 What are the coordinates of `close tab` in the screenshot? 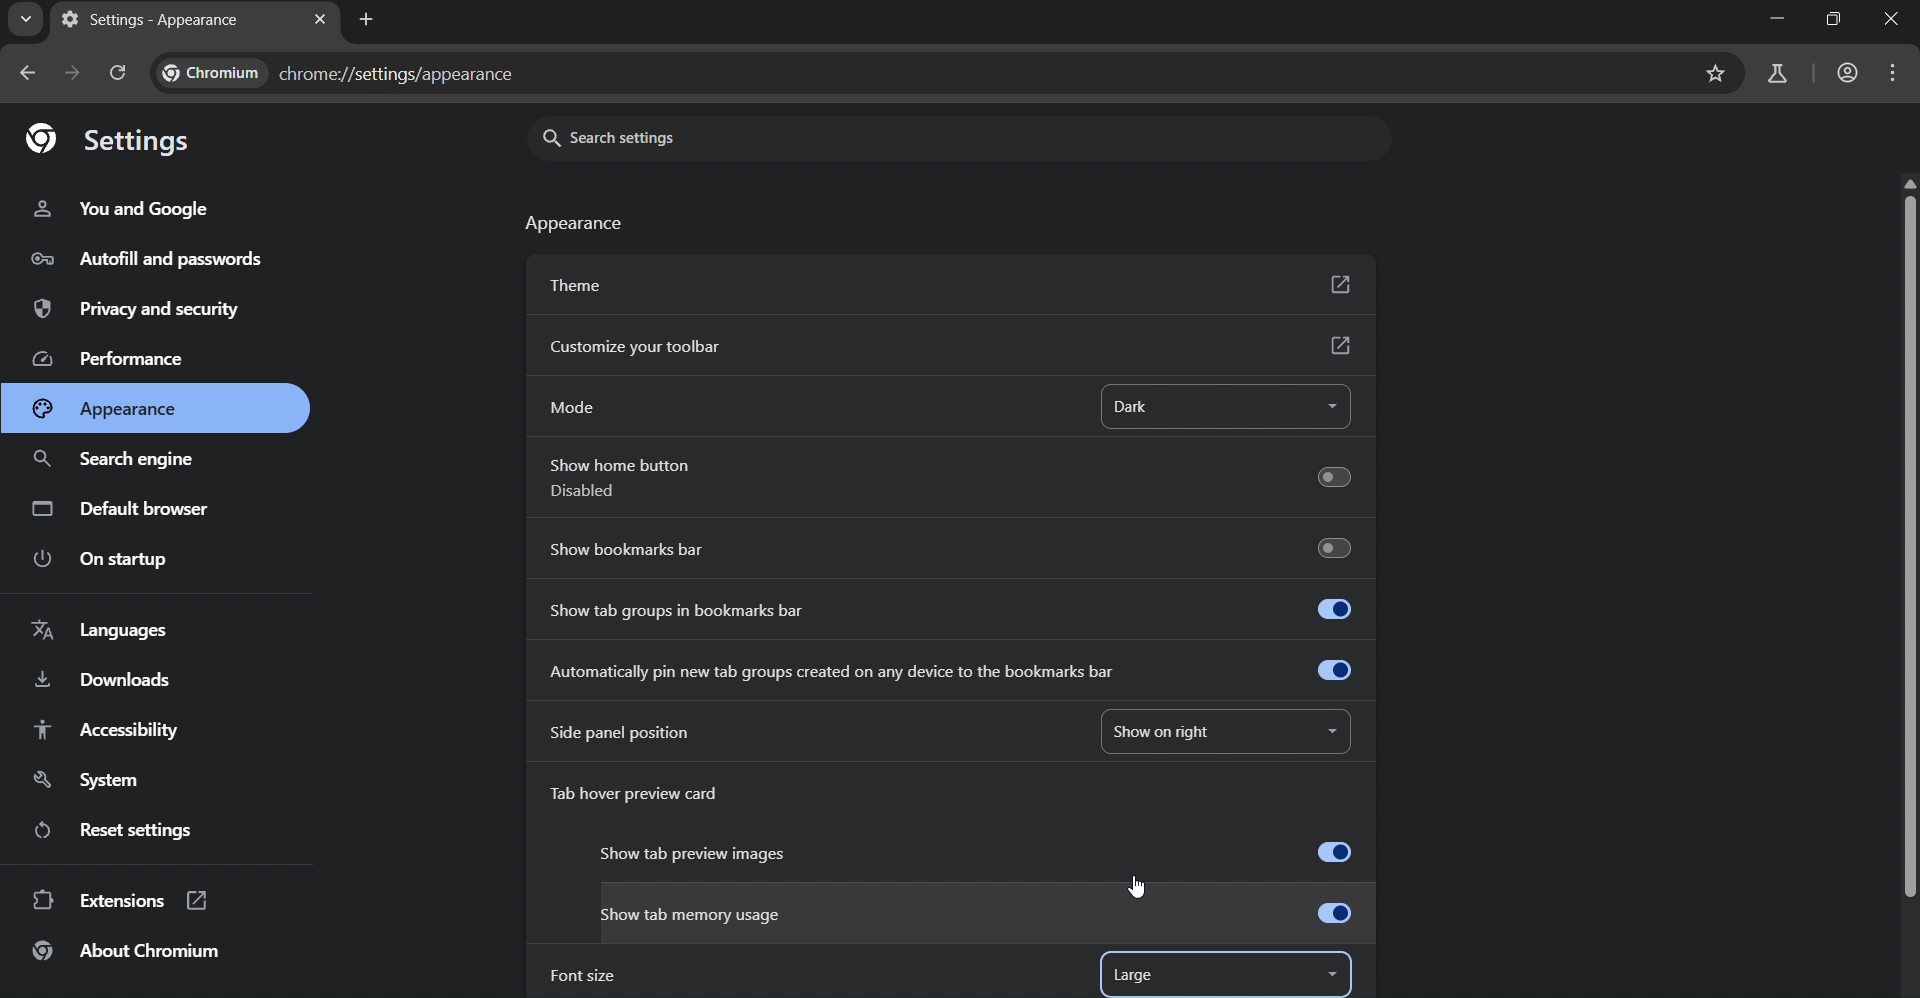 It's located at (320, 19).